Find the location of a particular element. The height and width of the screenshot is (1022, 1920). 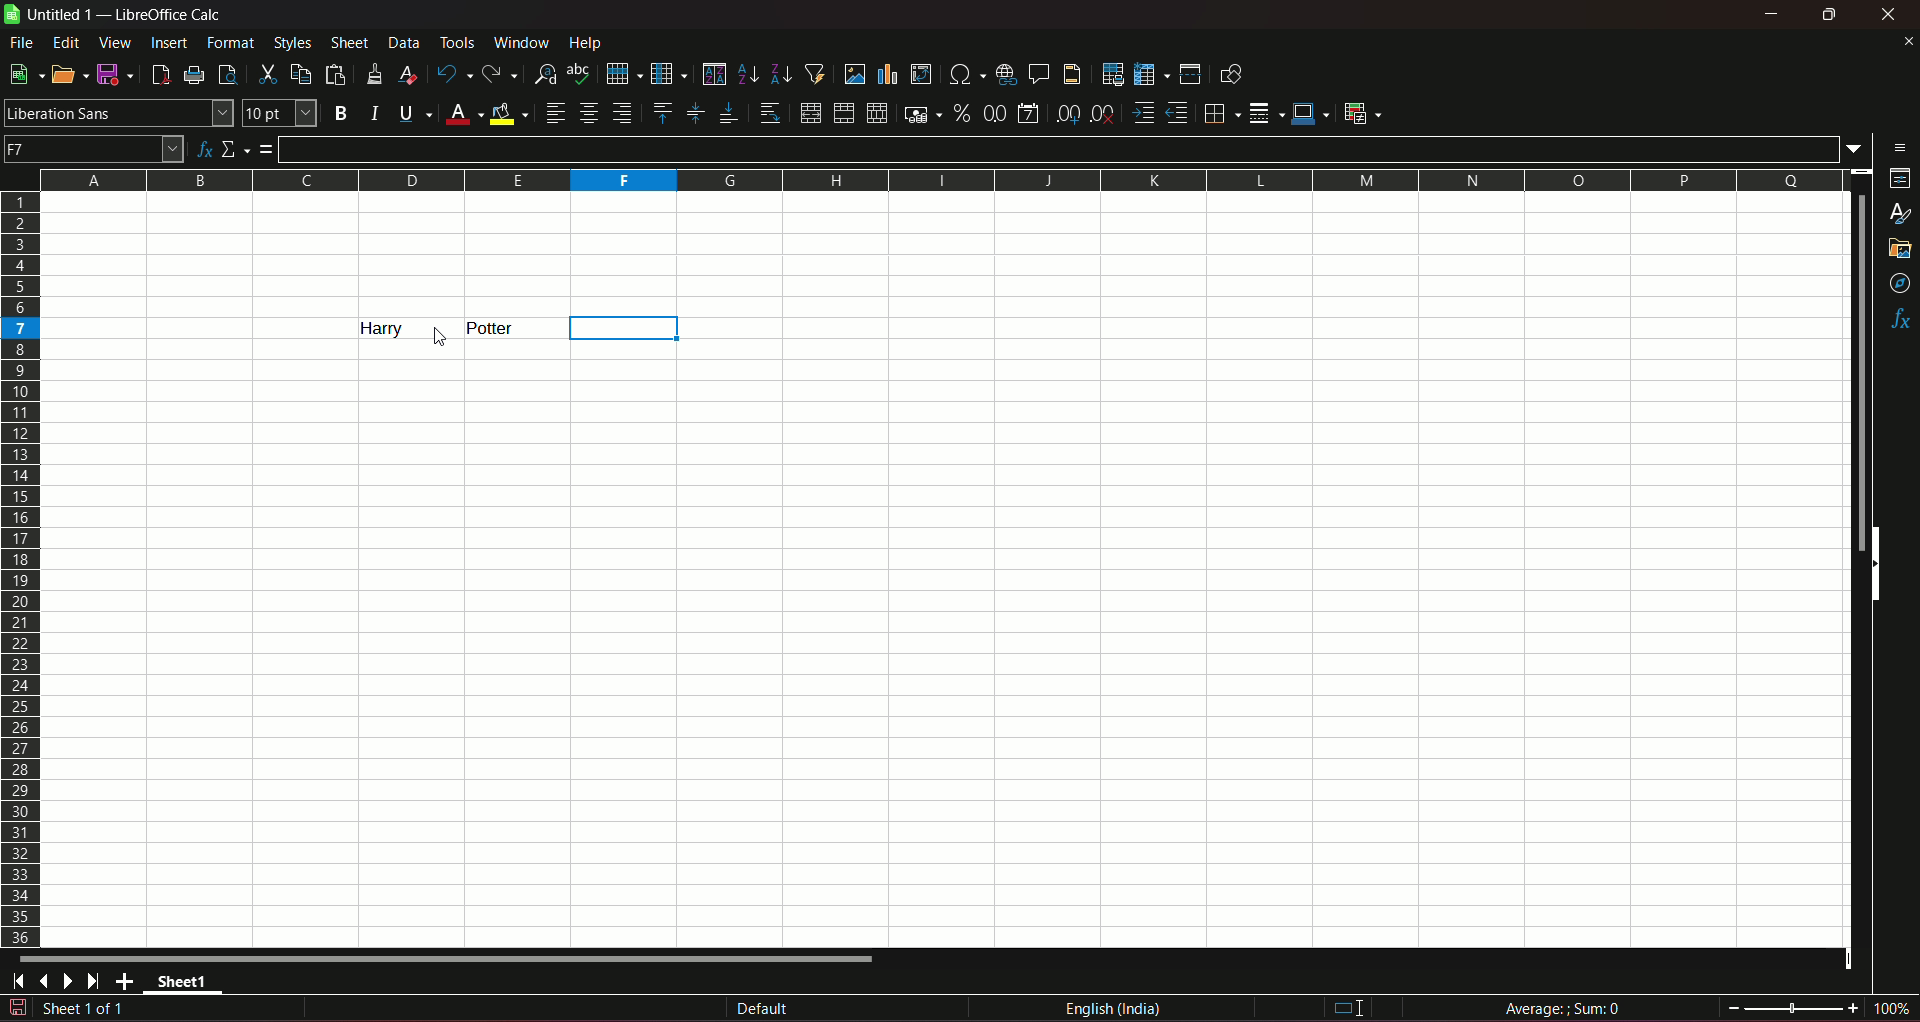

text is located at coordinates (371, 328).